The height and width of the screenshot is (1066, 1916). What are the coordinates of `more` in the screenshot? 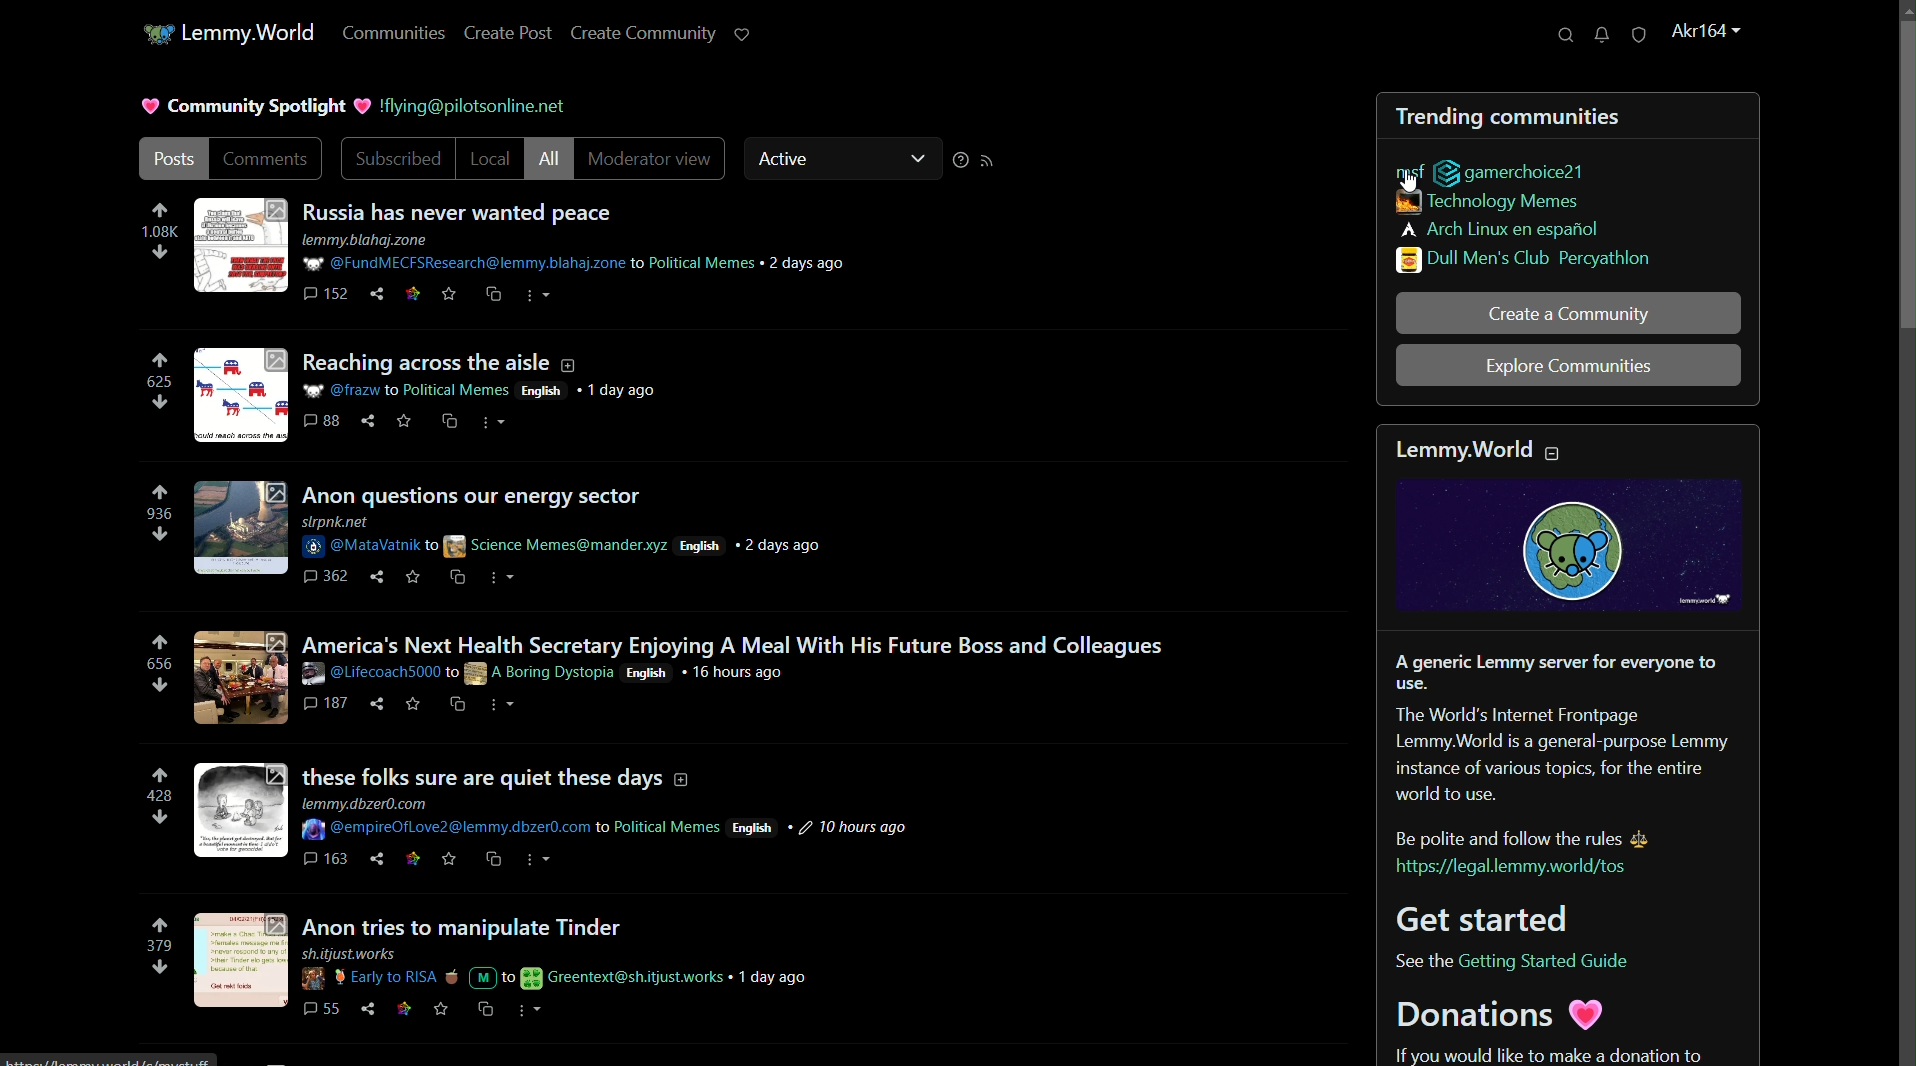 It's located at (537, 859).